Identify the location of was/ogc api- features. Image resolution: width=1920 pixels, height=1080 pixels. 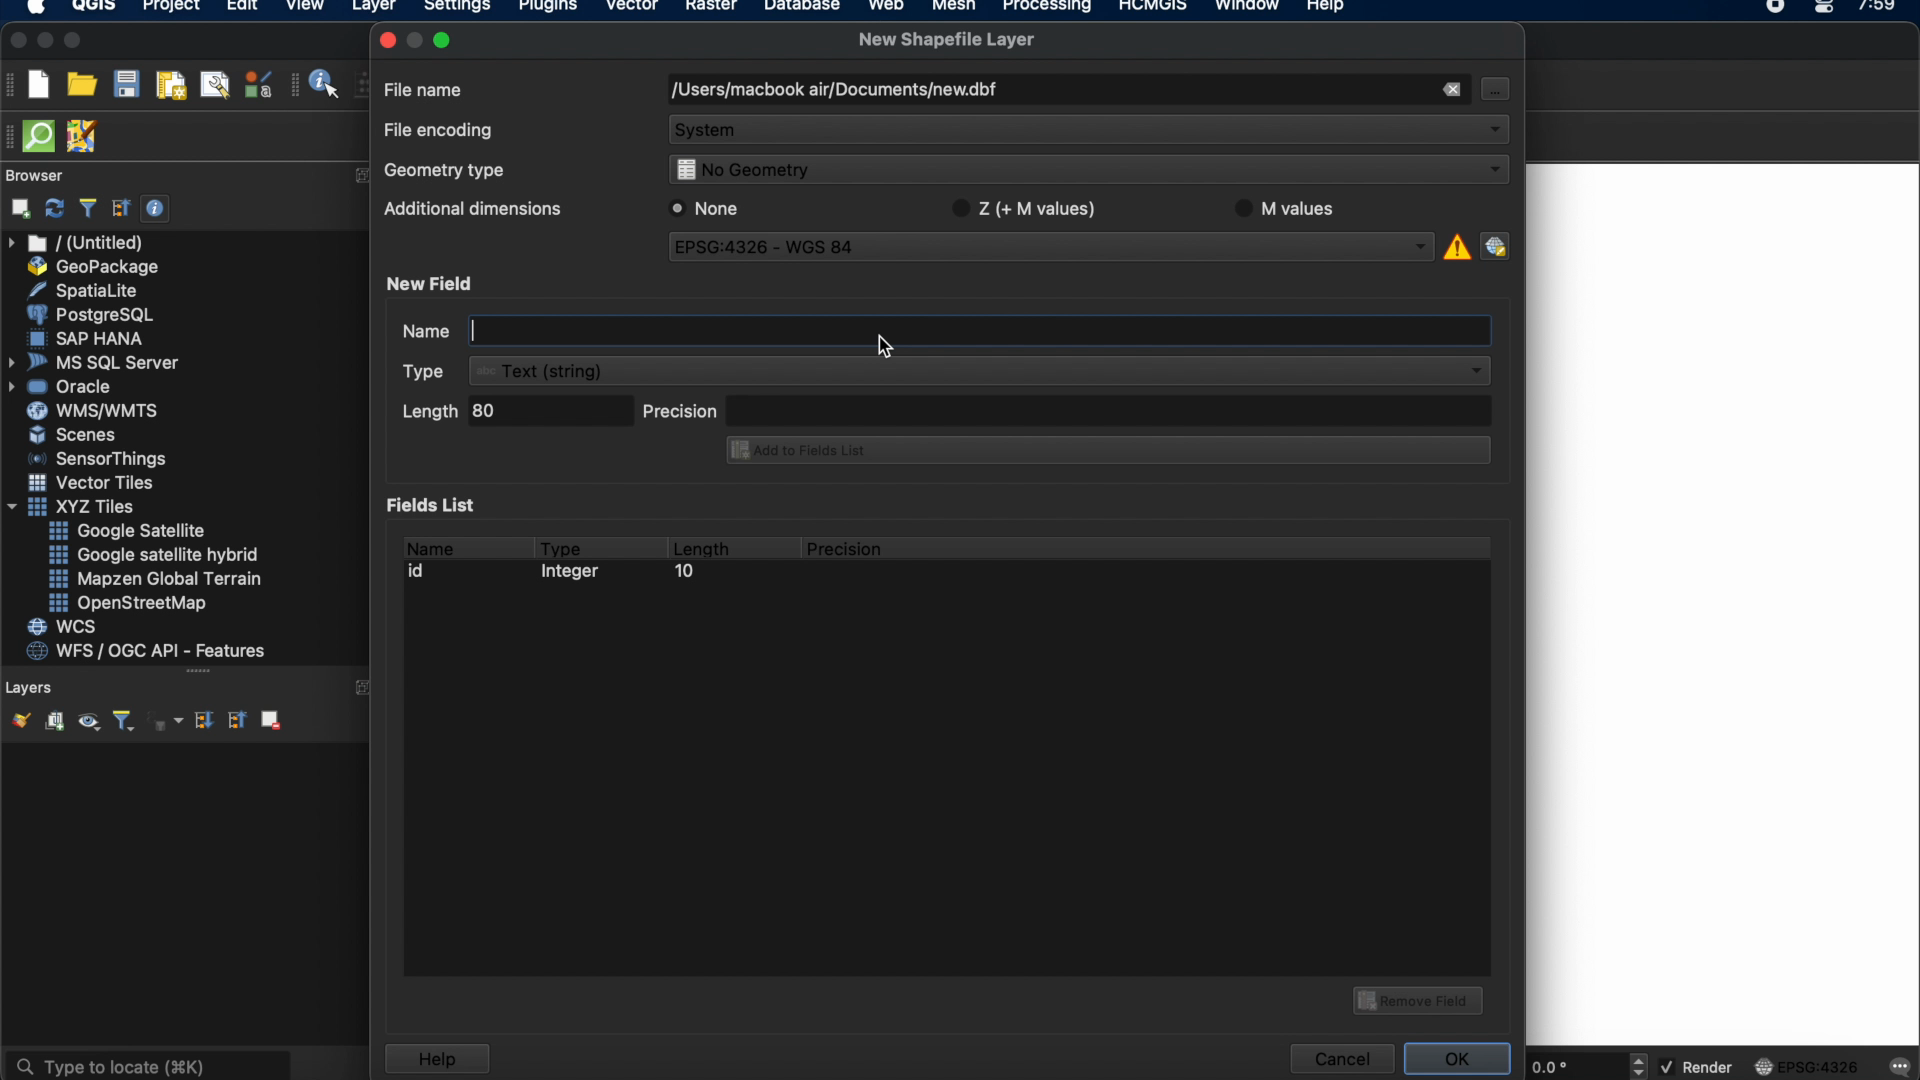
(147, 651).